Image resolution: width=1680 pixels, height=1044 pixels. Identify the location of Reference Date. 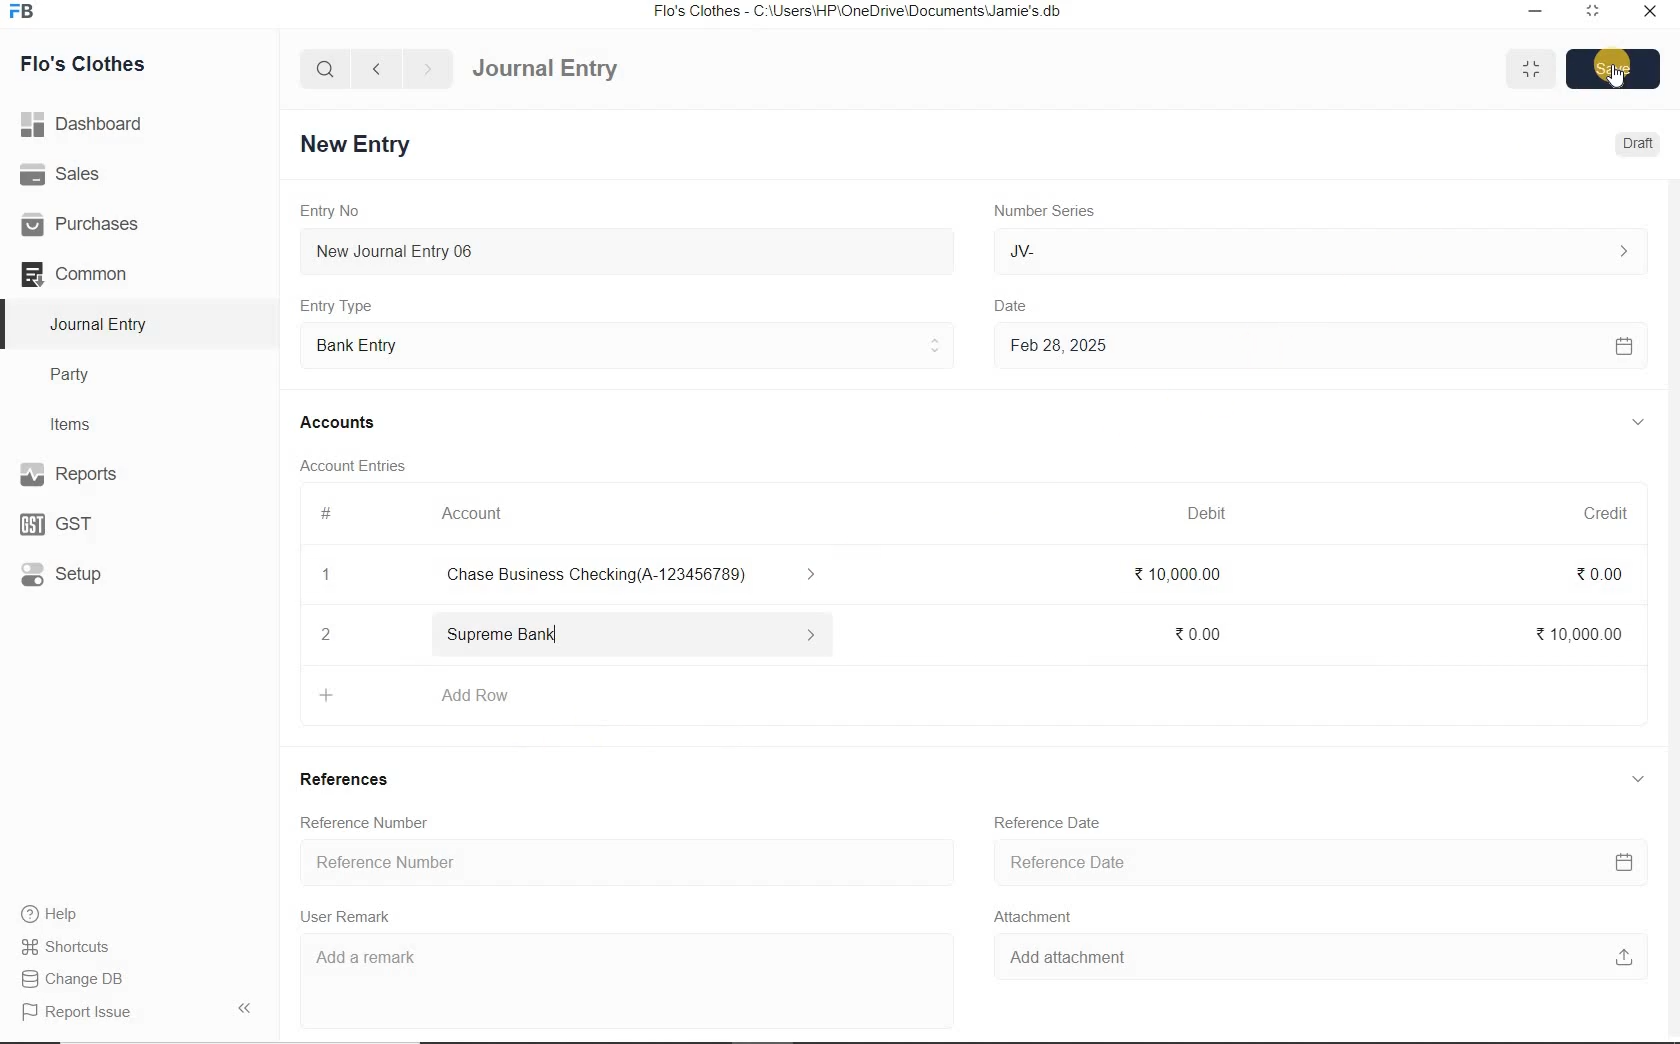
(1326, 864).